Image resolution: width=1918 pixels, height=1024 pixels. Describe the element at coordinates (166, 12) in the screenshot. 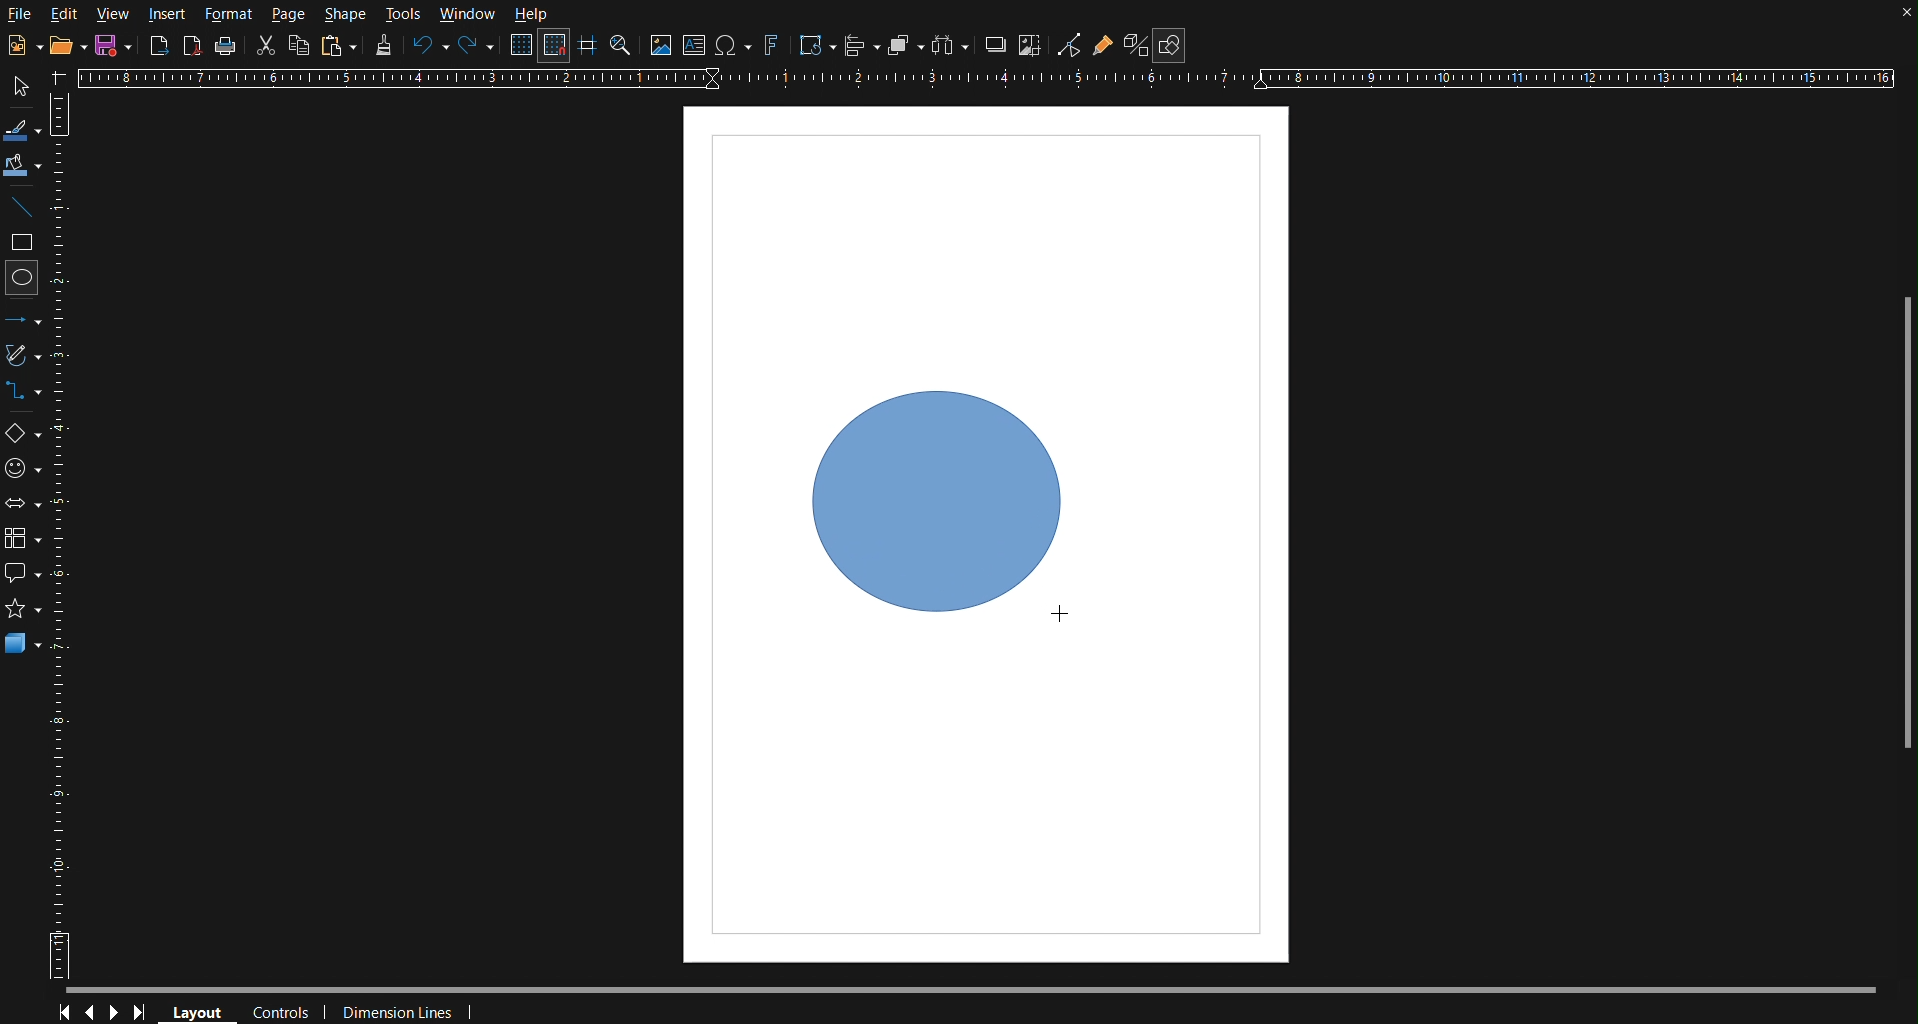

I see `Insert` at that location.